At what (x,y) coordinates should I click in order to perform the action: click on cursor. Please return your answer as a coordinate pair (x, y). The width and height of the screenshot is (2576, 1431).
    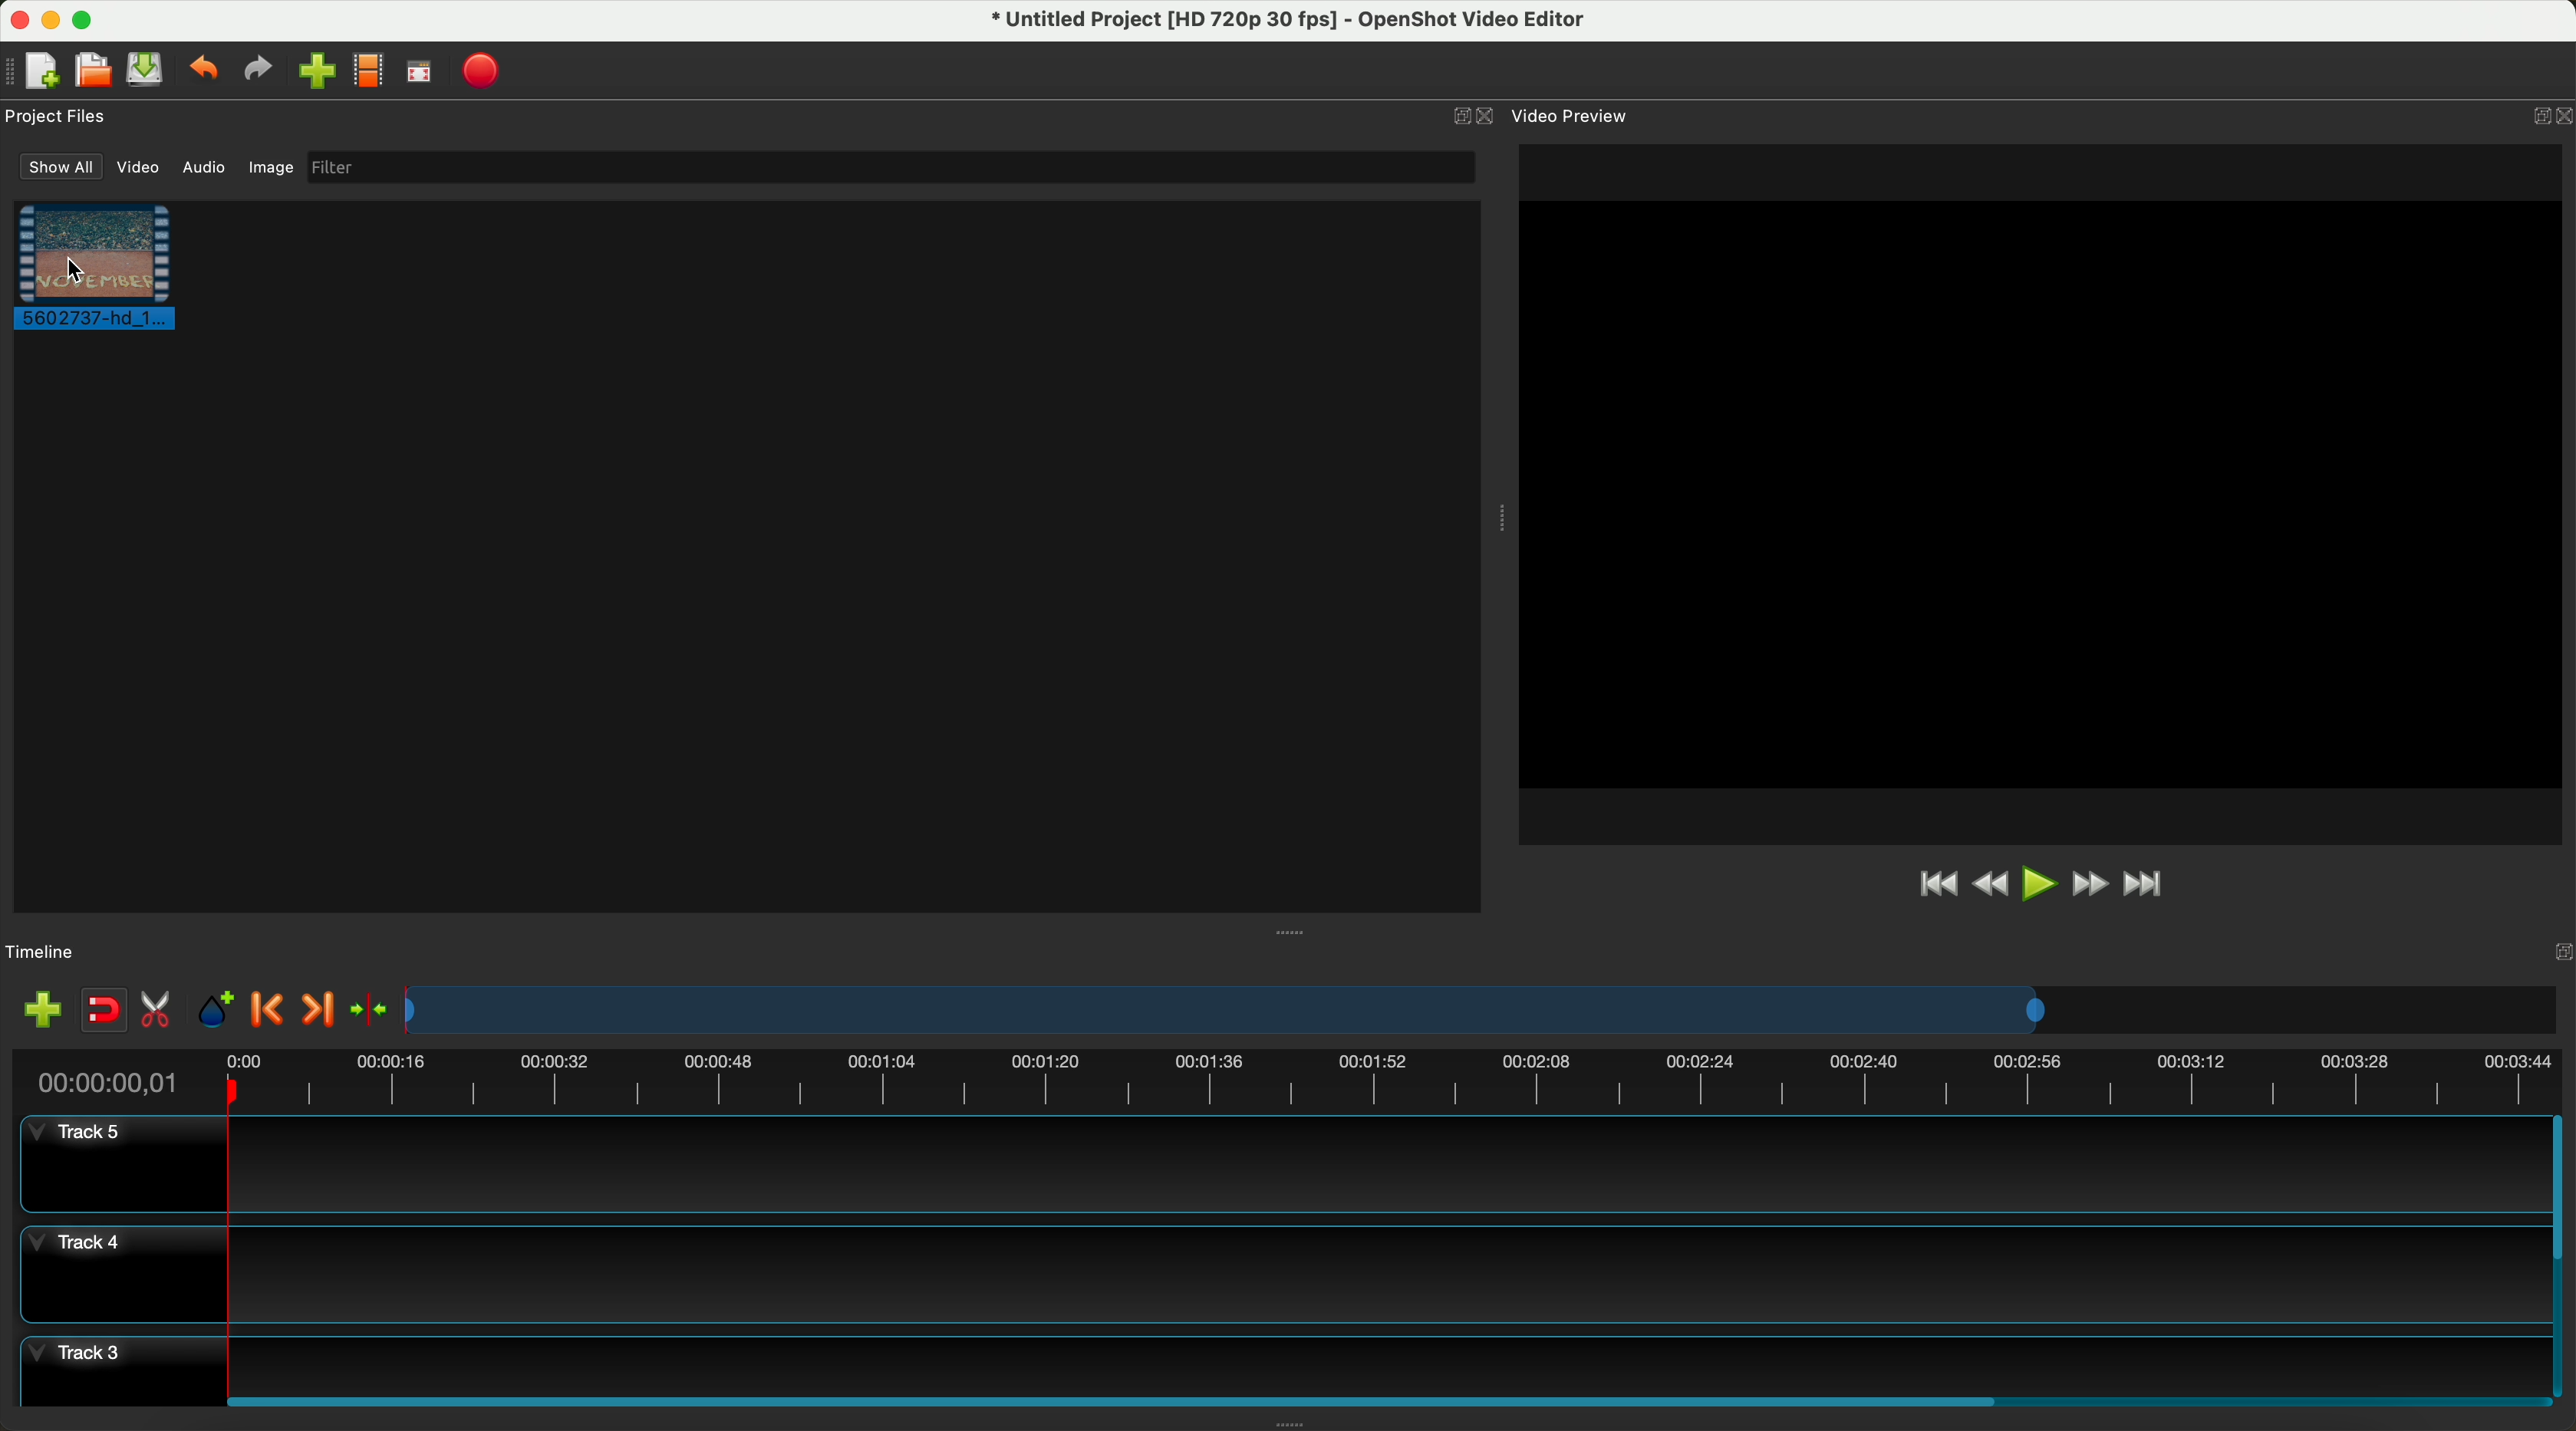
    Looking at the image, I should click on (78, 271).